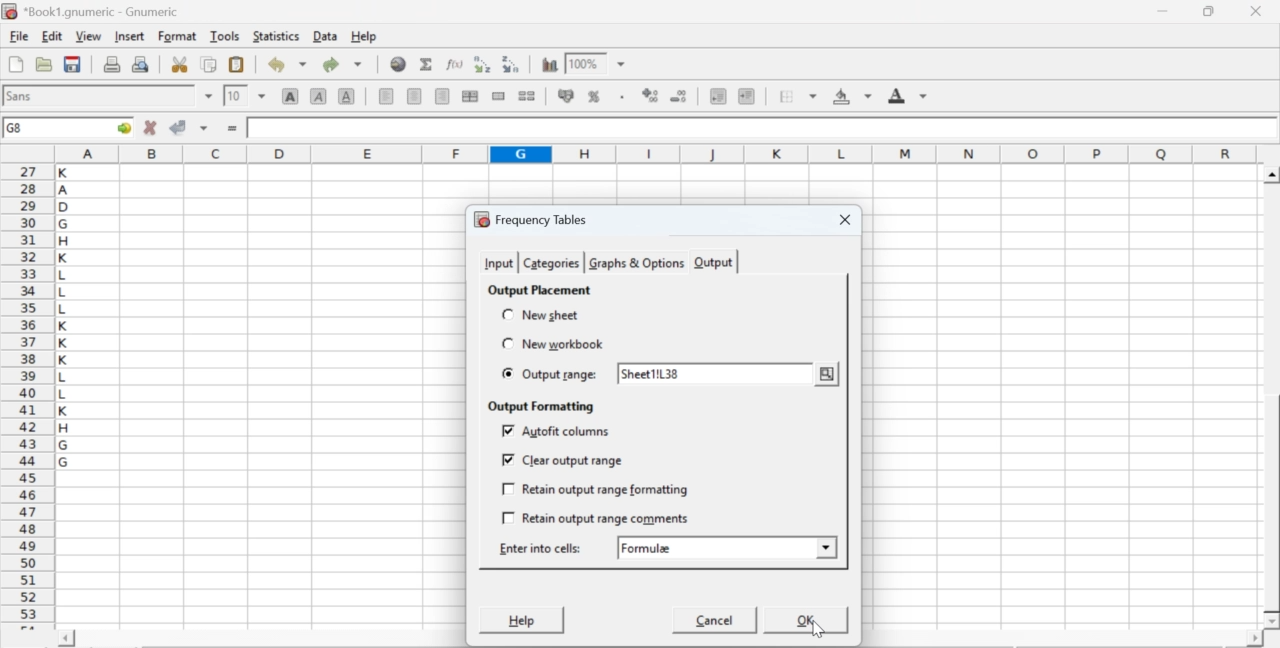 The image size is (1280, 648). I want to click on file, so click(18, 37).